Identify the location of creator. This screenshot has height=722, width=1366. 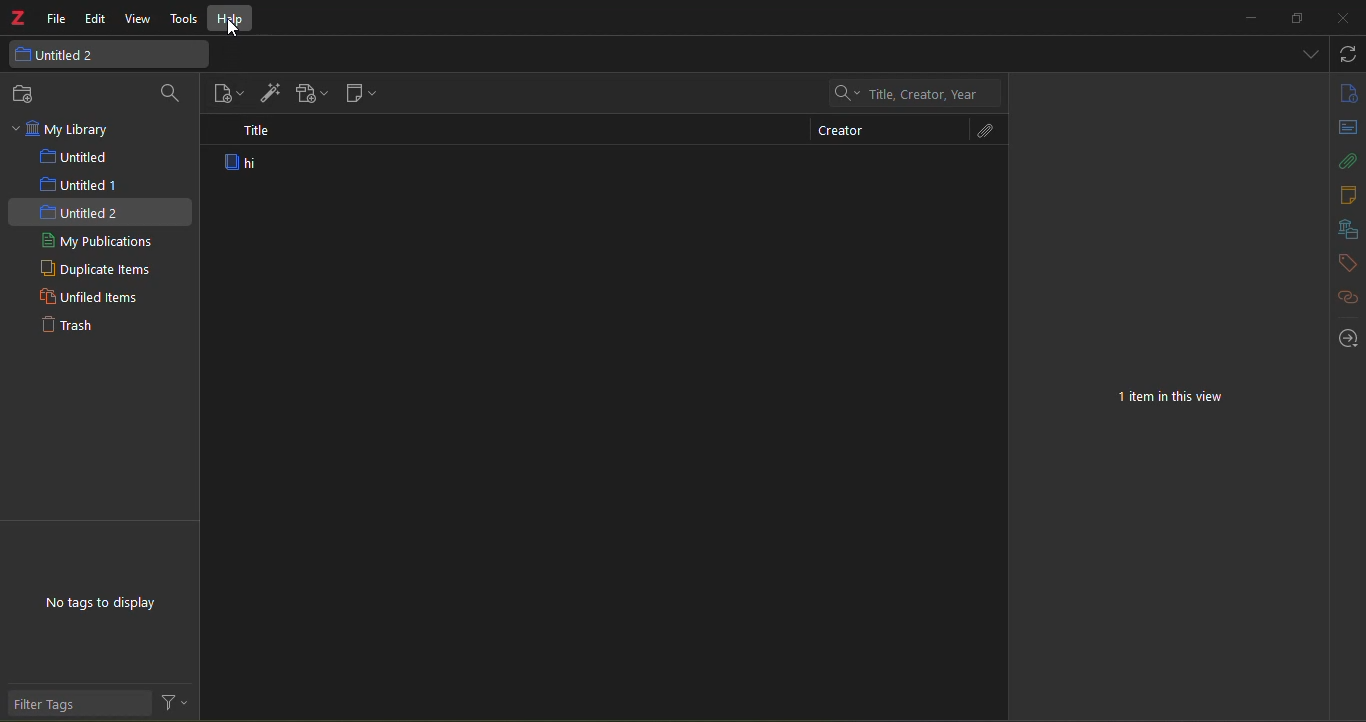
(840, 131).